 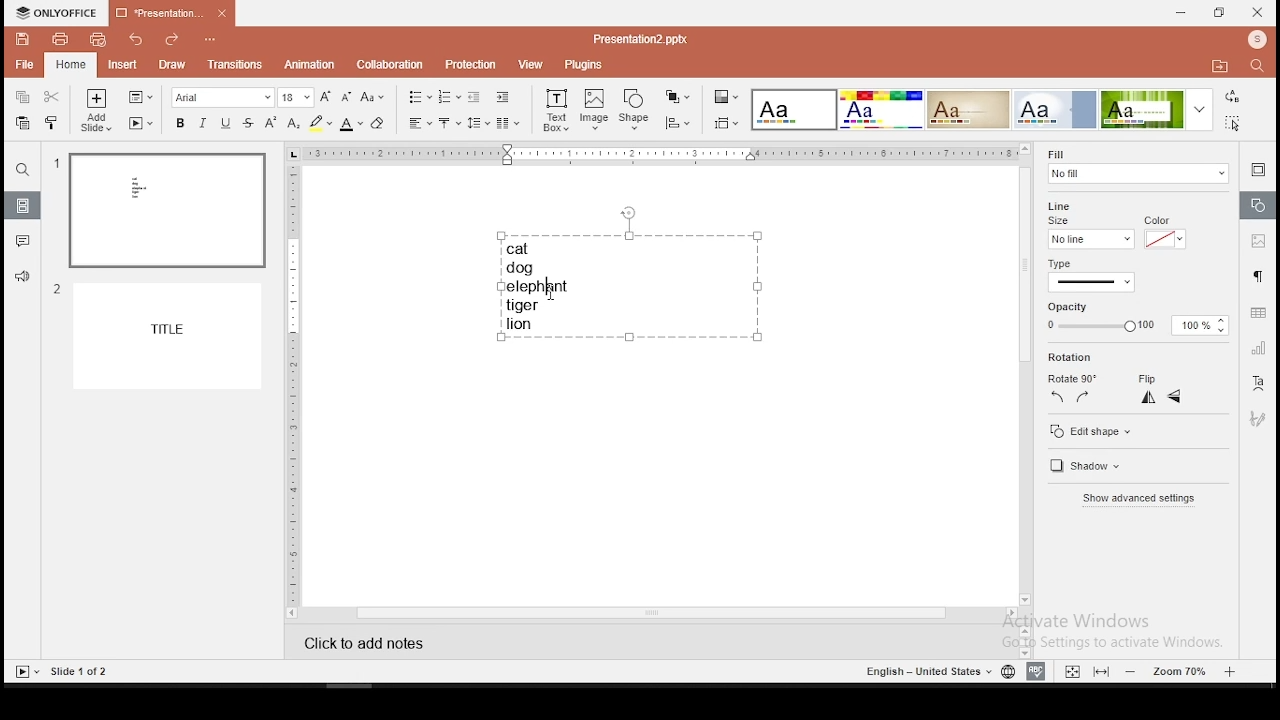 I want to click on align objects, so click(x=725, y=123).